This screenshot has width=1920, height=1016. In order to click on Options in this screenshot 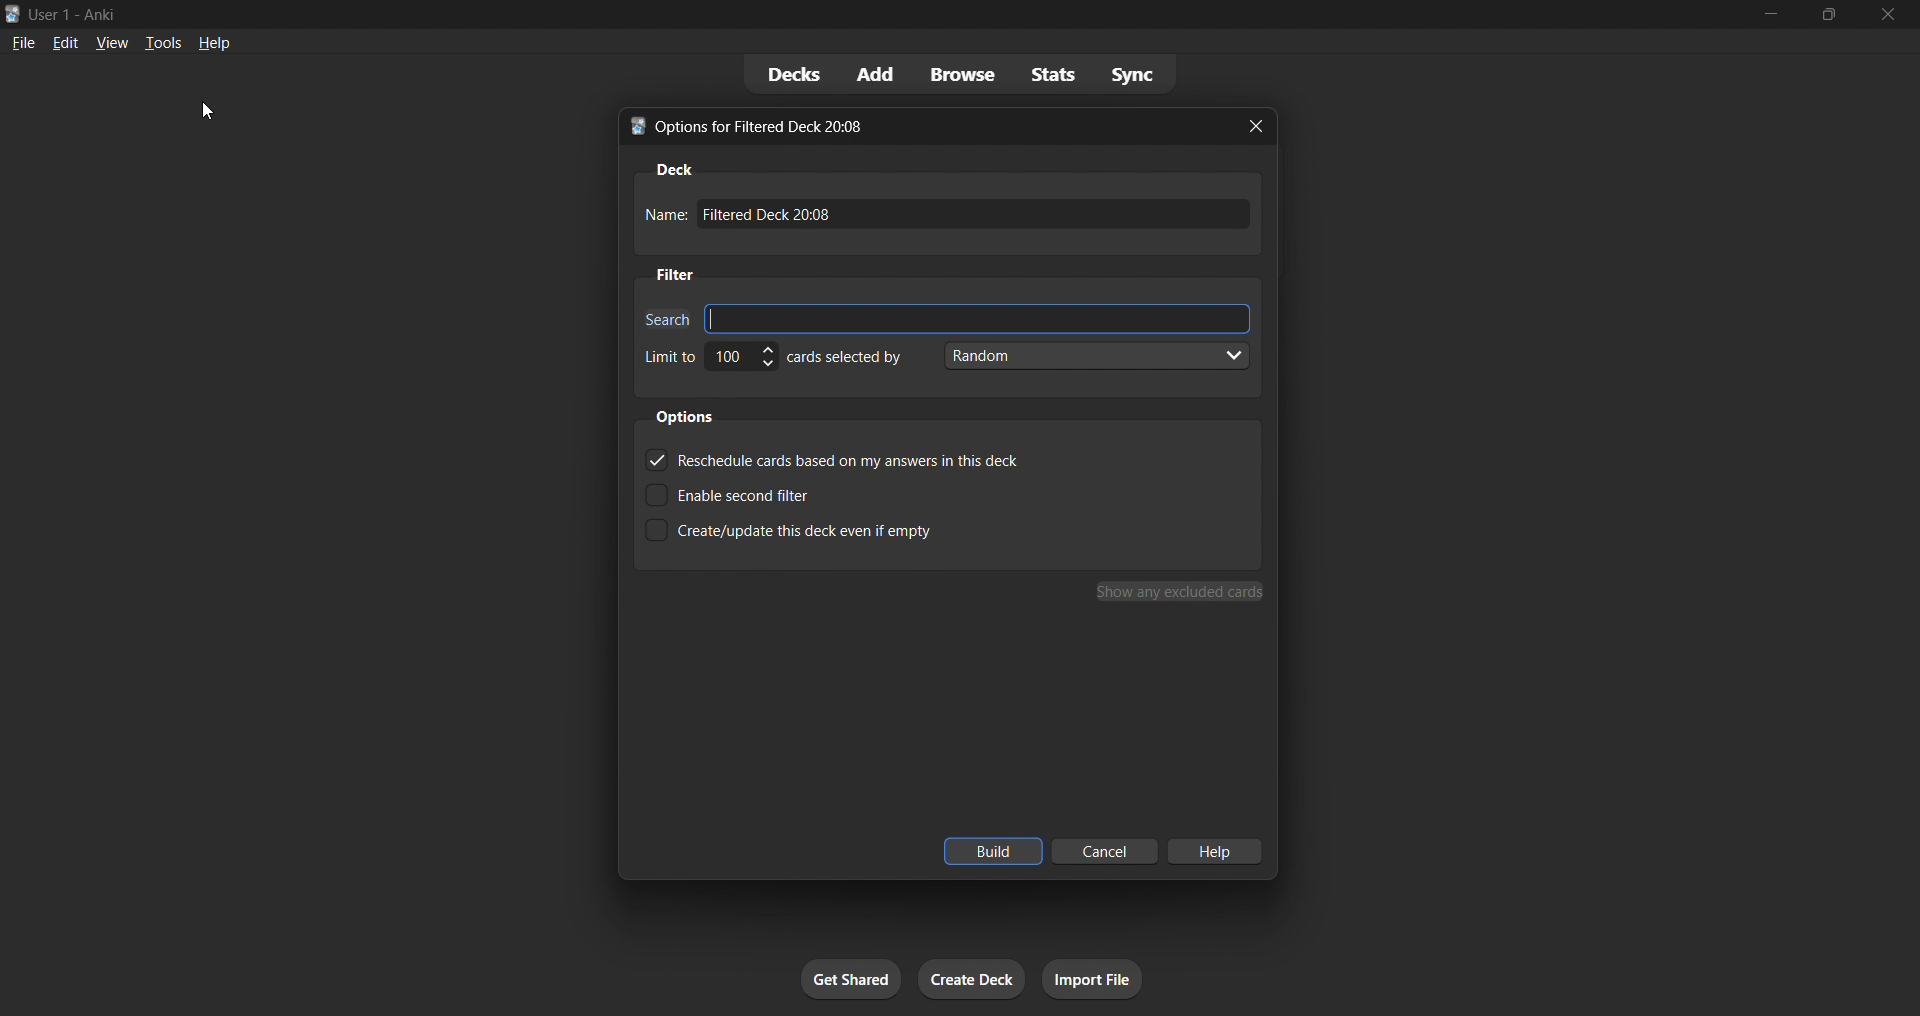, I will do `click(685, 417)`.